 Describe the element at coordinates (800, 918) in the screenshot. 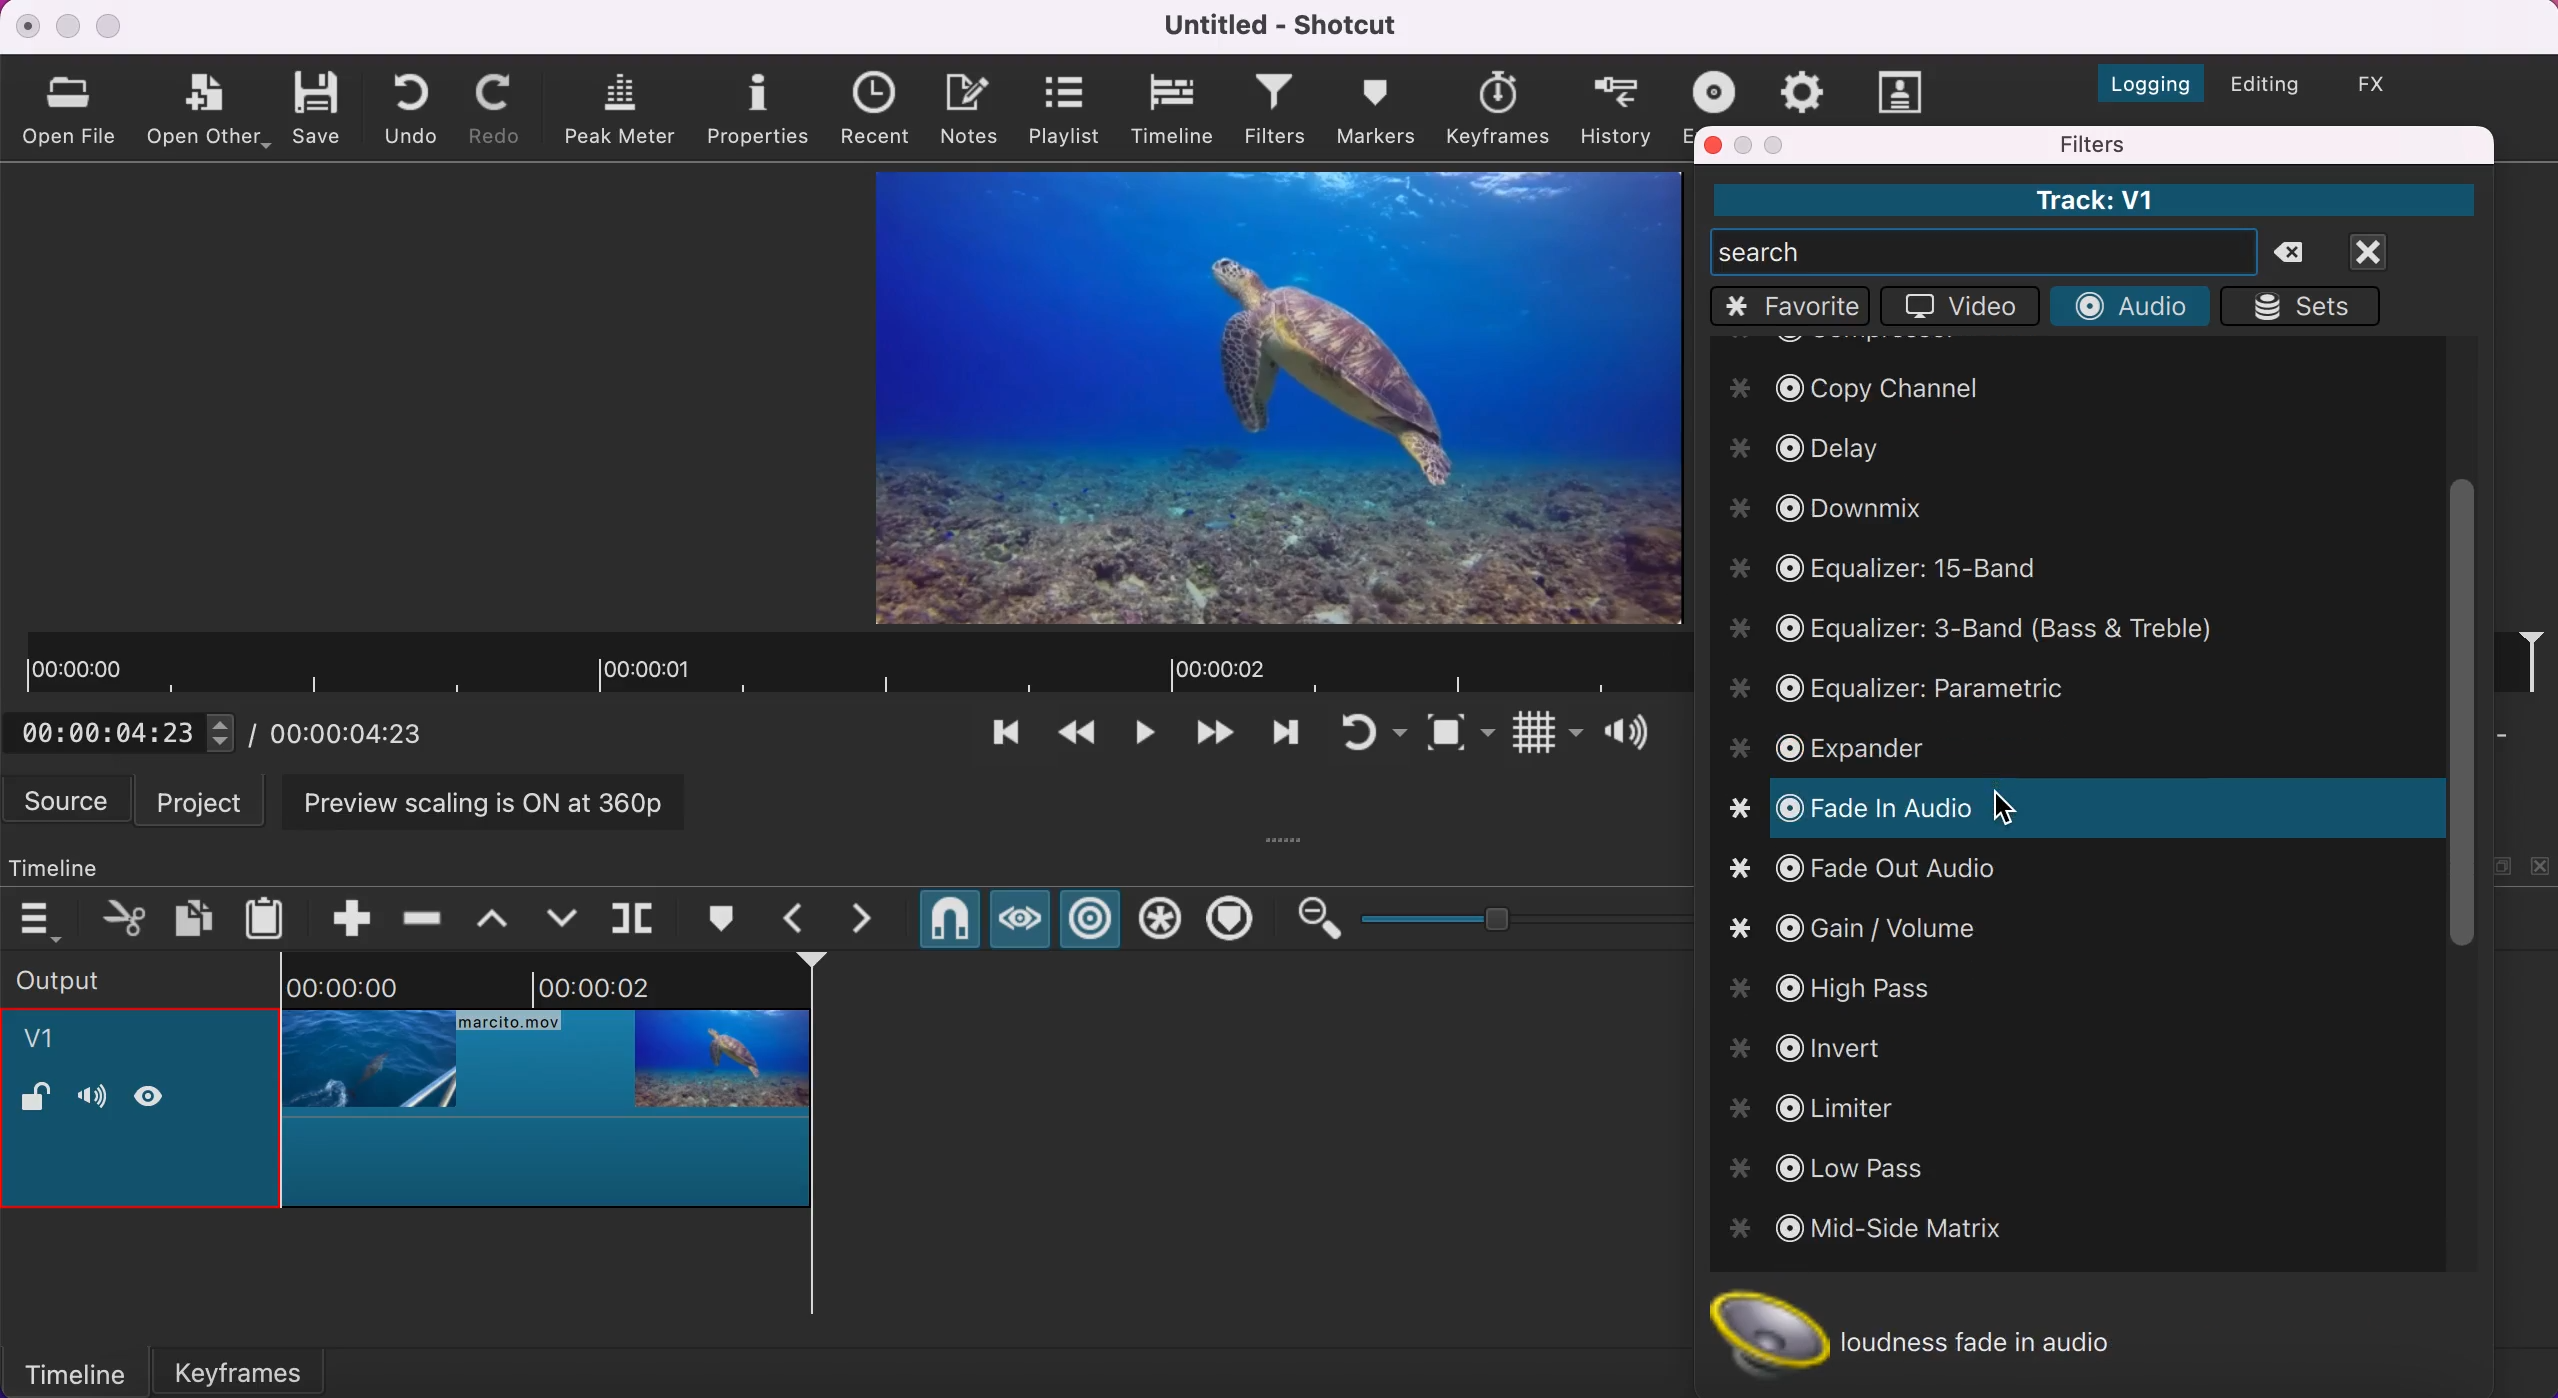

I see `previous marker` at that location.